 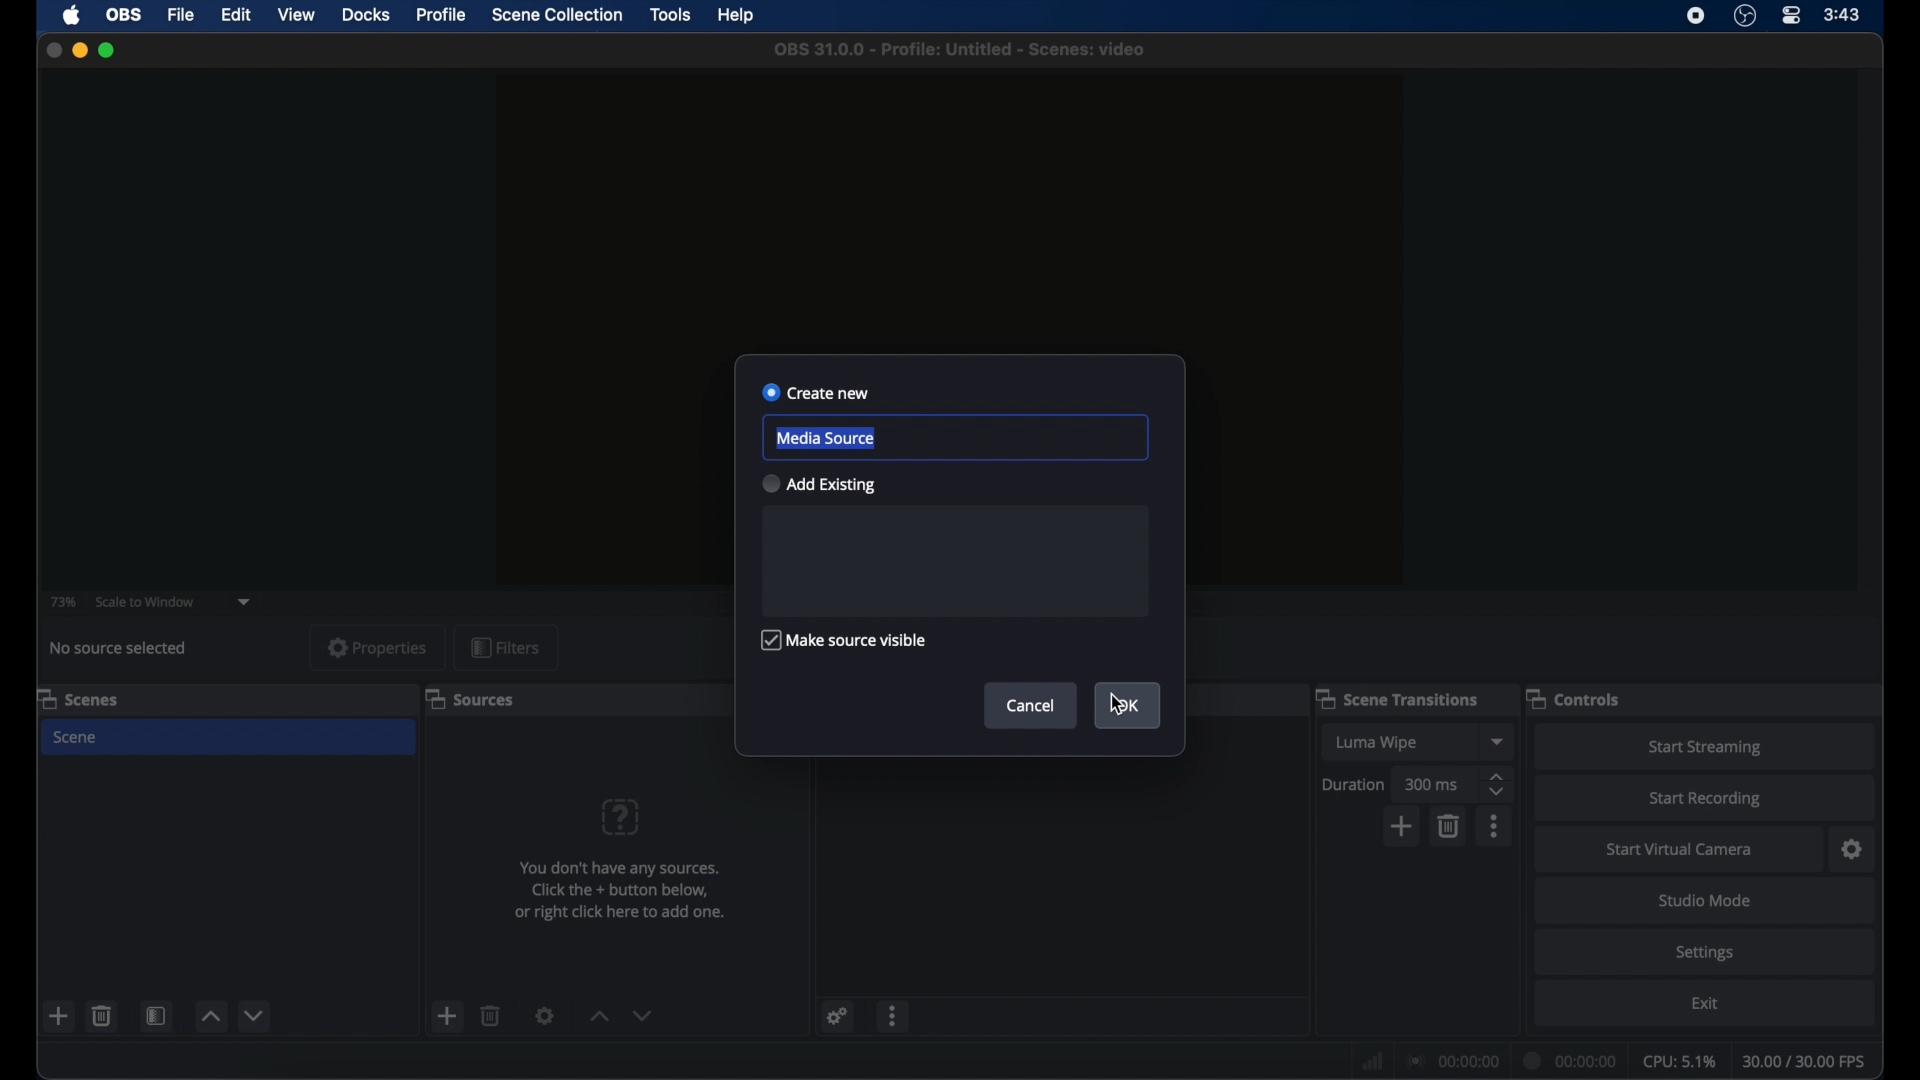 I want to click on media source, so click(x=826, y=438).